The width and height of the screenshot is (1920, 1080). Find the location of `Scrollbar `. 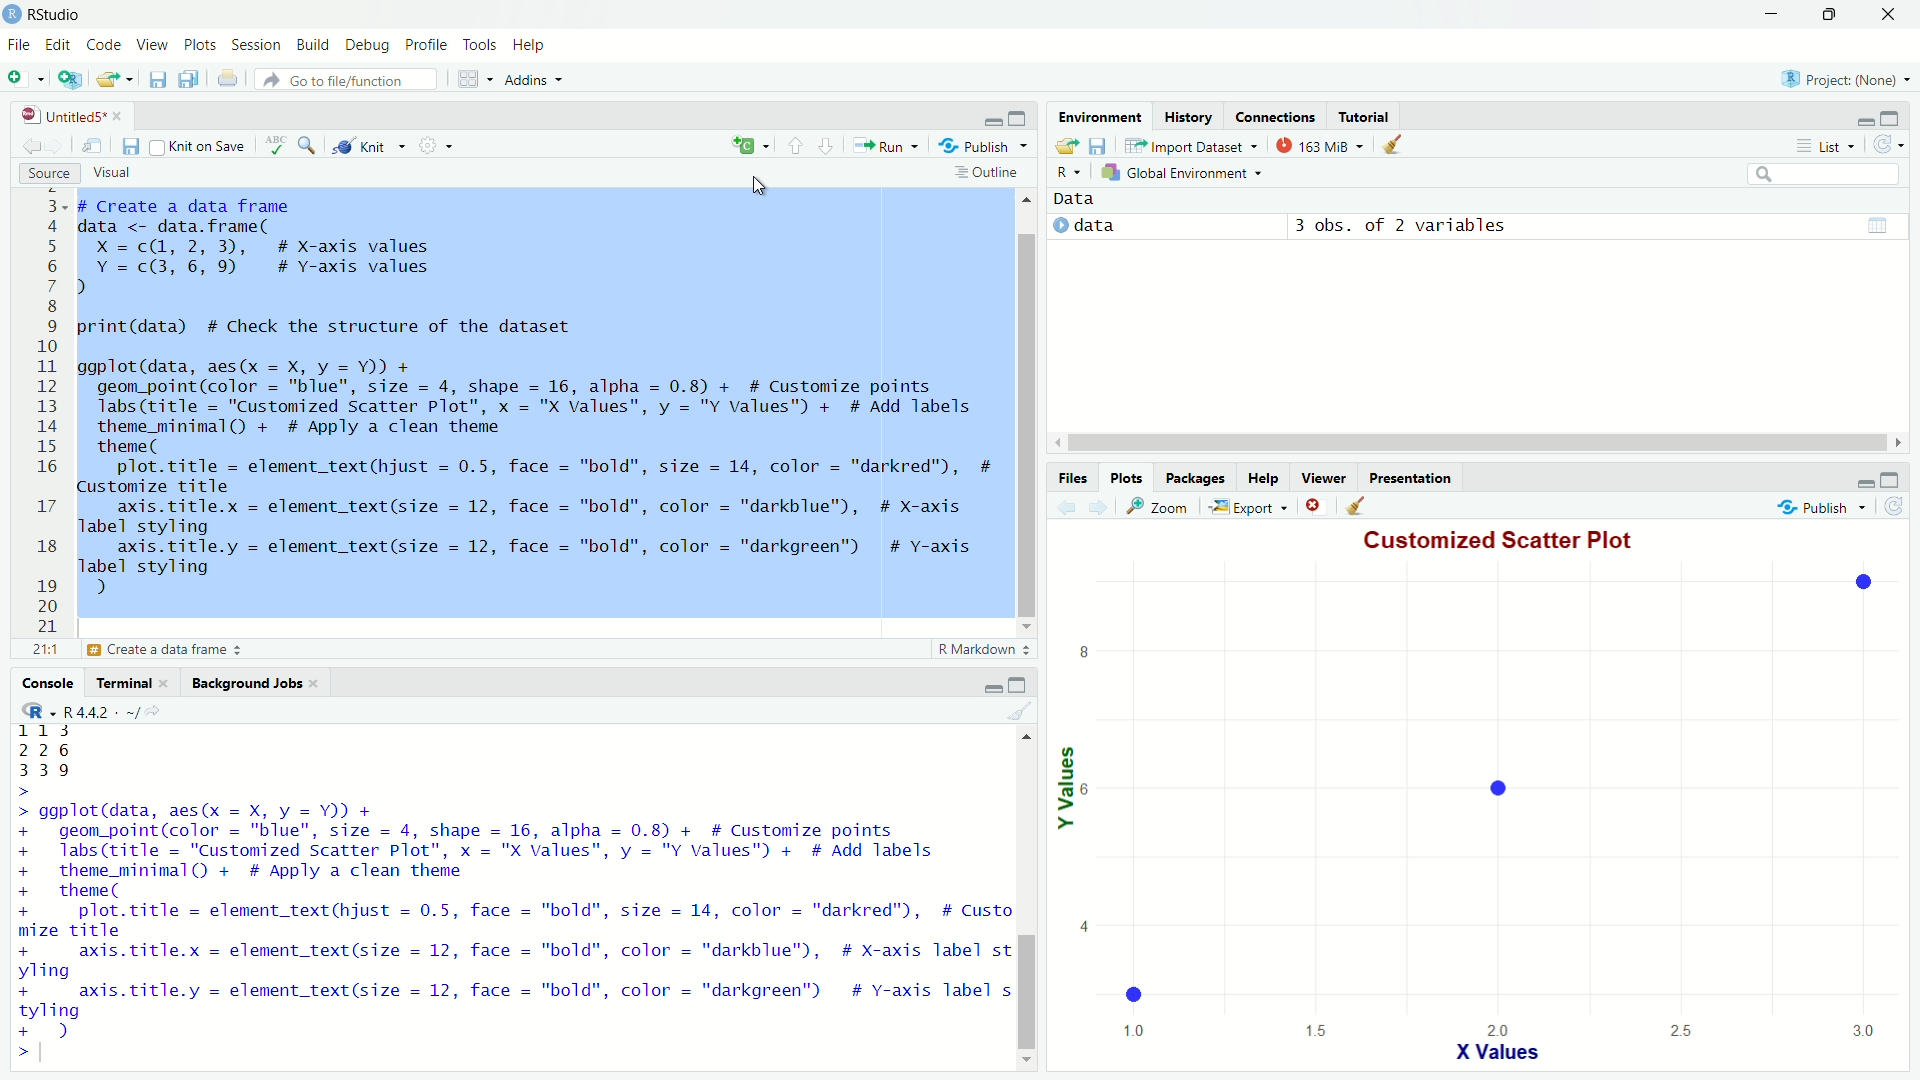

Scrollbar  is located at coordinates (1026, 411).